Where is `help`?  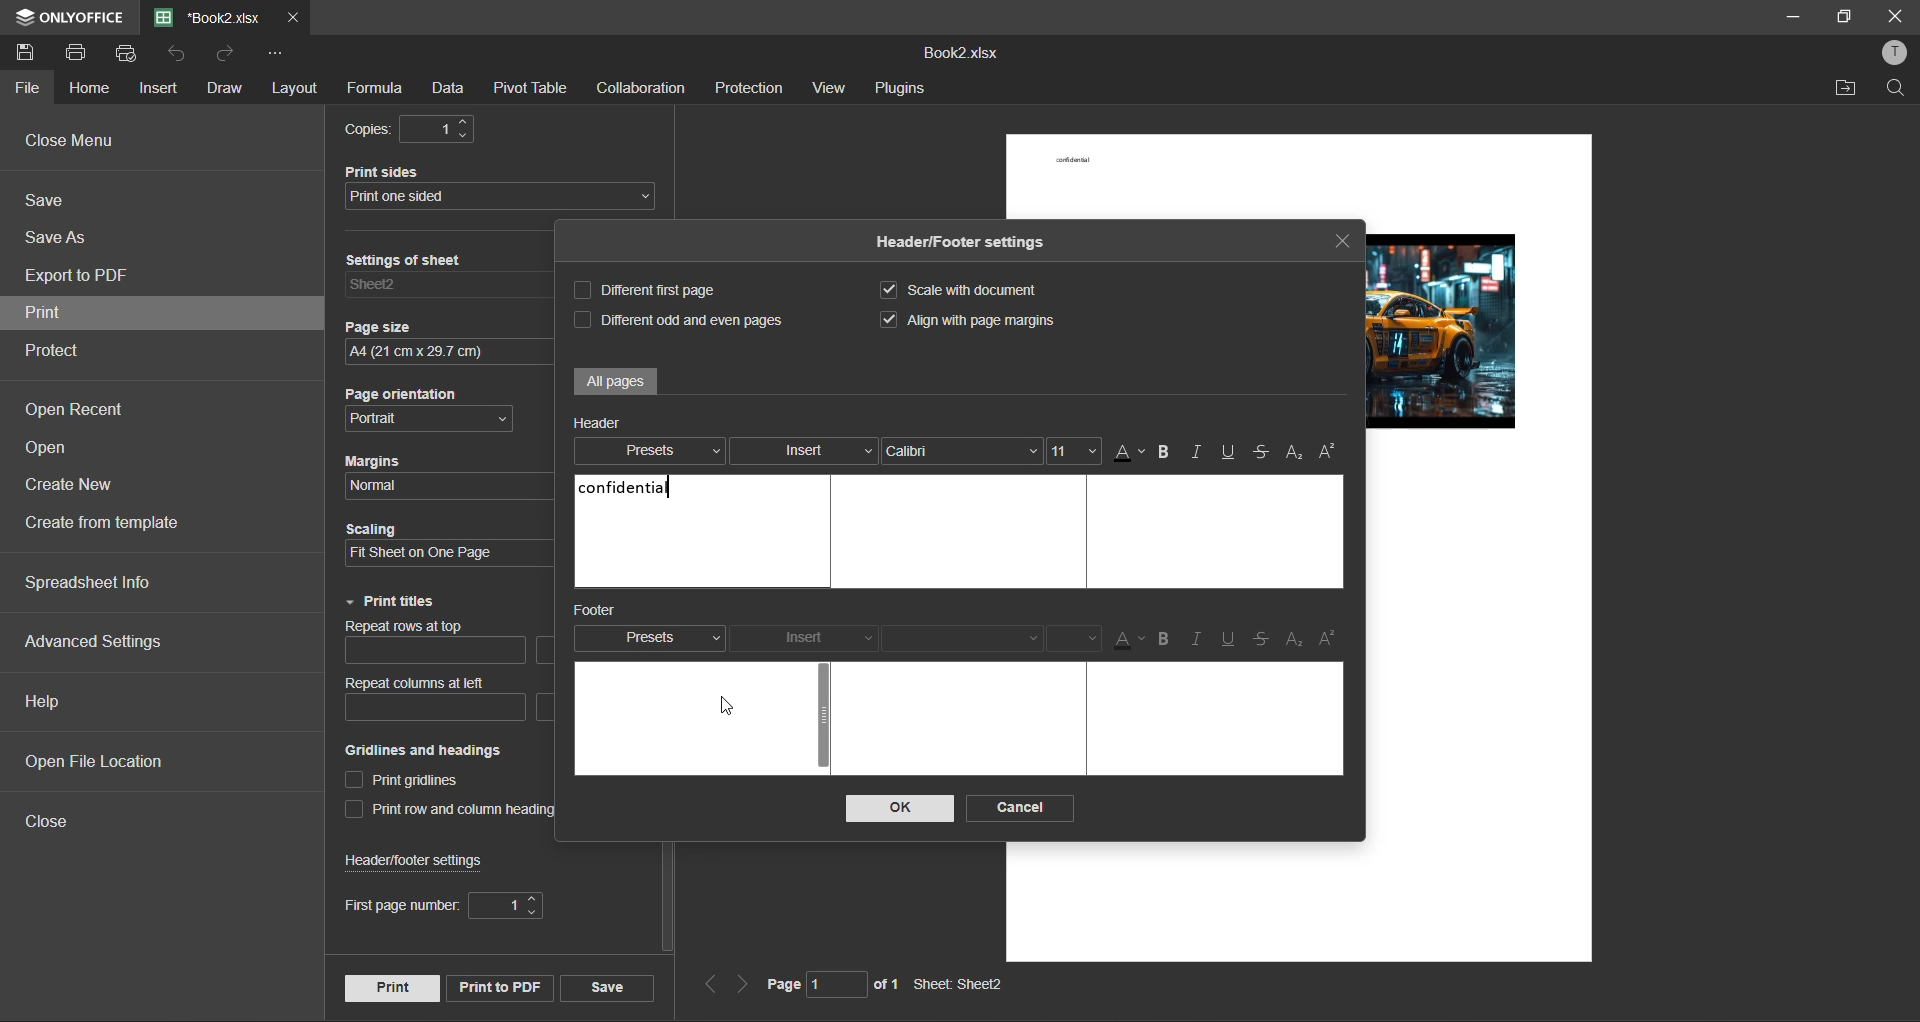 help is located at coordinates (49, 702).